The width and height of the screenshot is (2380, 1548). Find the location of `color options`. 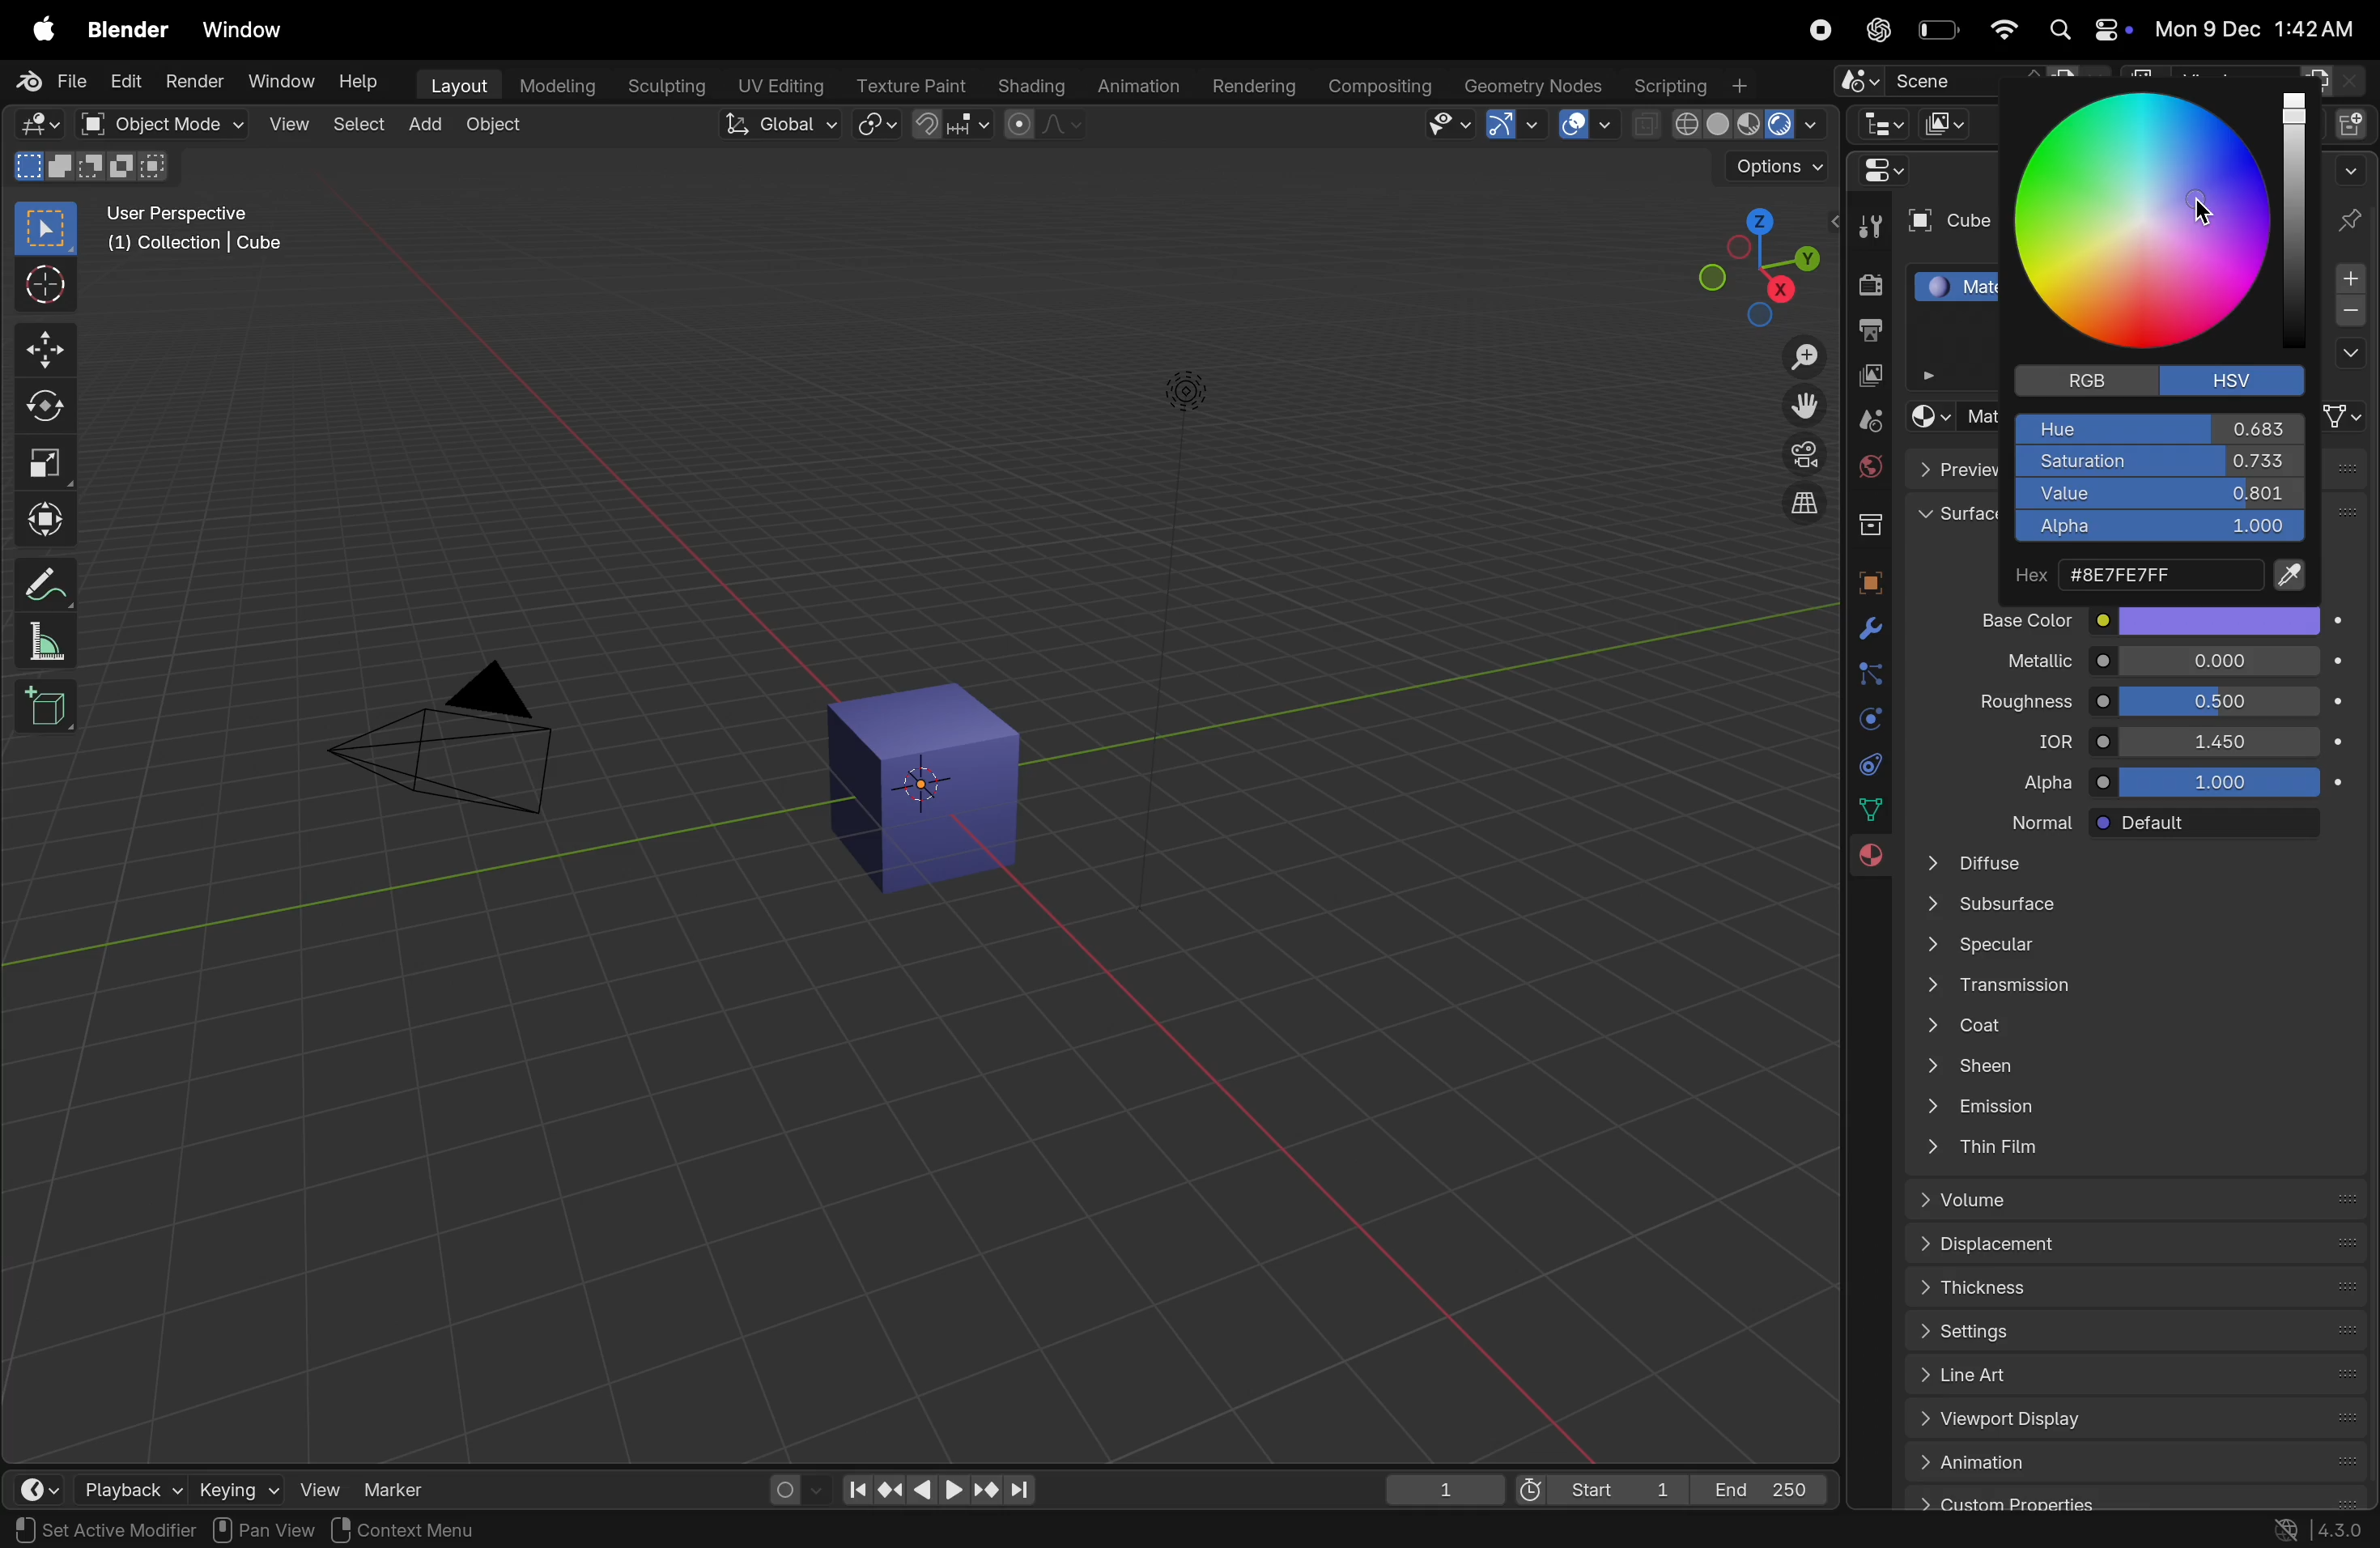

color options is located at coordinates (2221, 620).